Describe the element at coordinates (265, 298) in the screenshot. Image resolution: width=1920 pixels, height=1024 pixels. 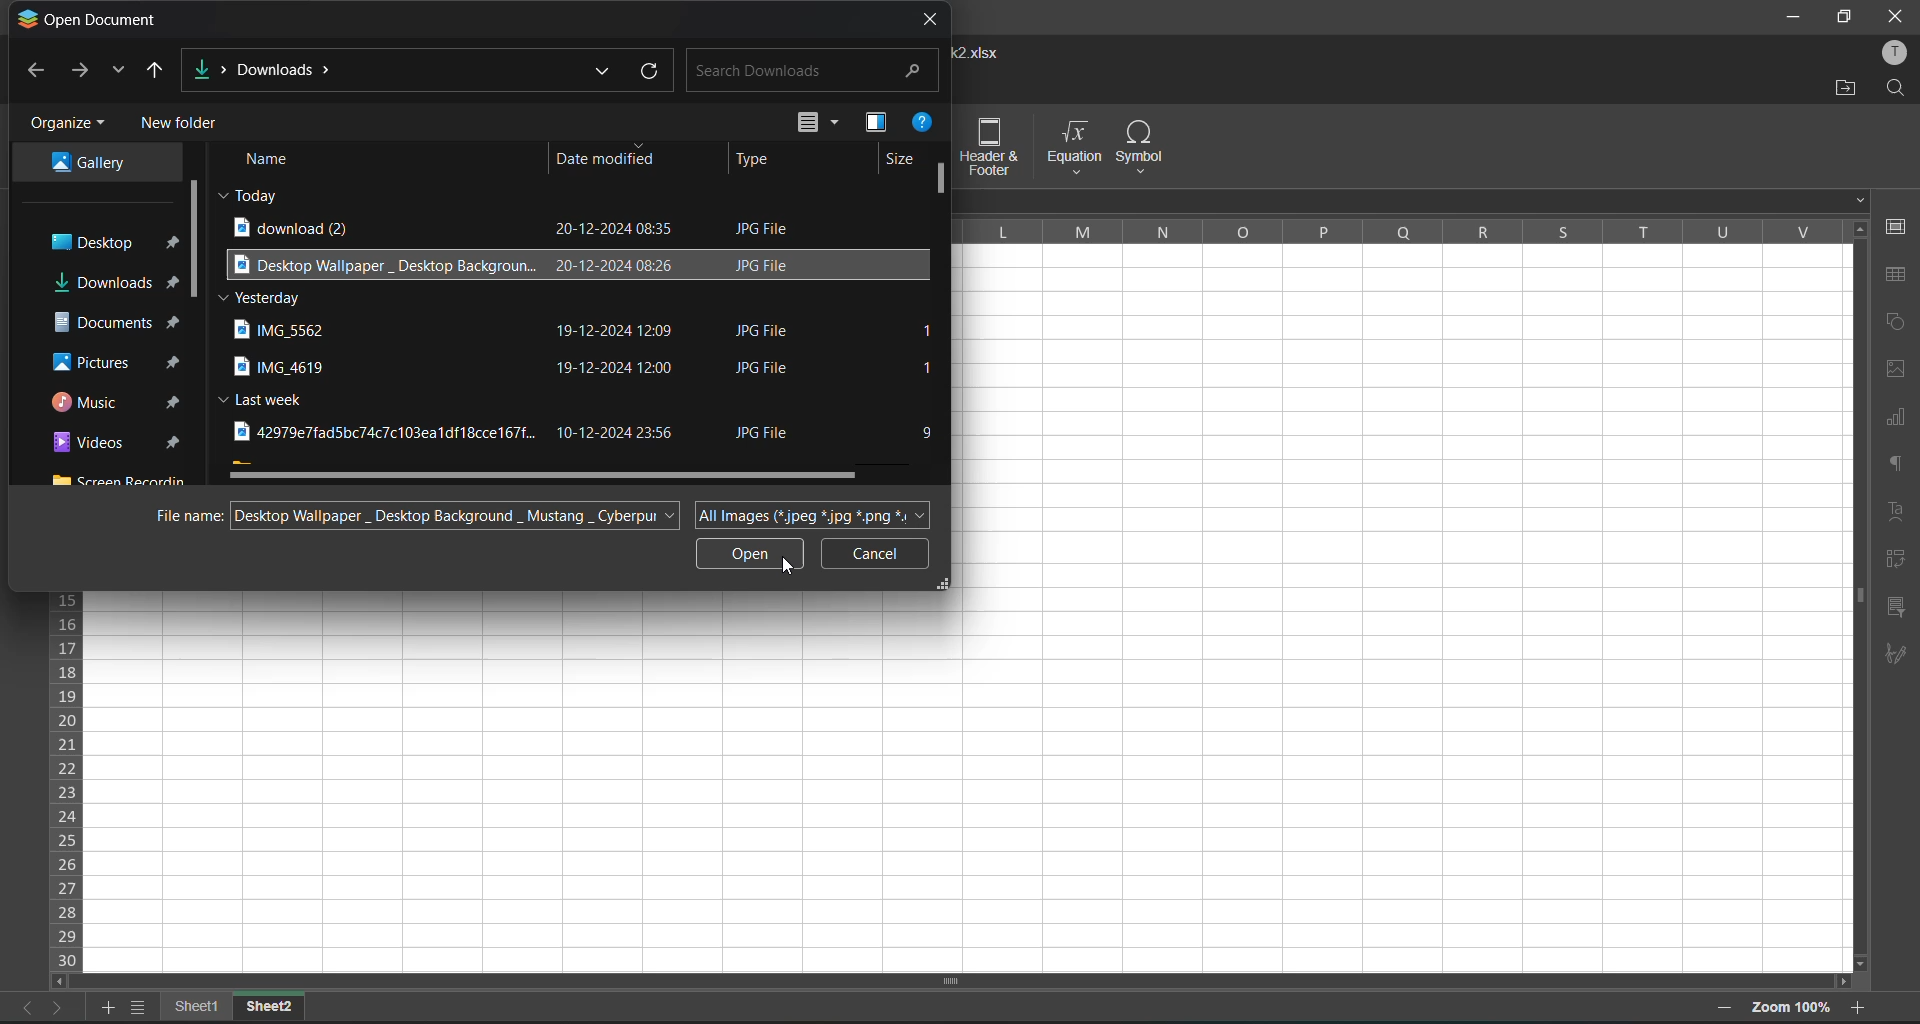
I see `Yesterday` at that location.